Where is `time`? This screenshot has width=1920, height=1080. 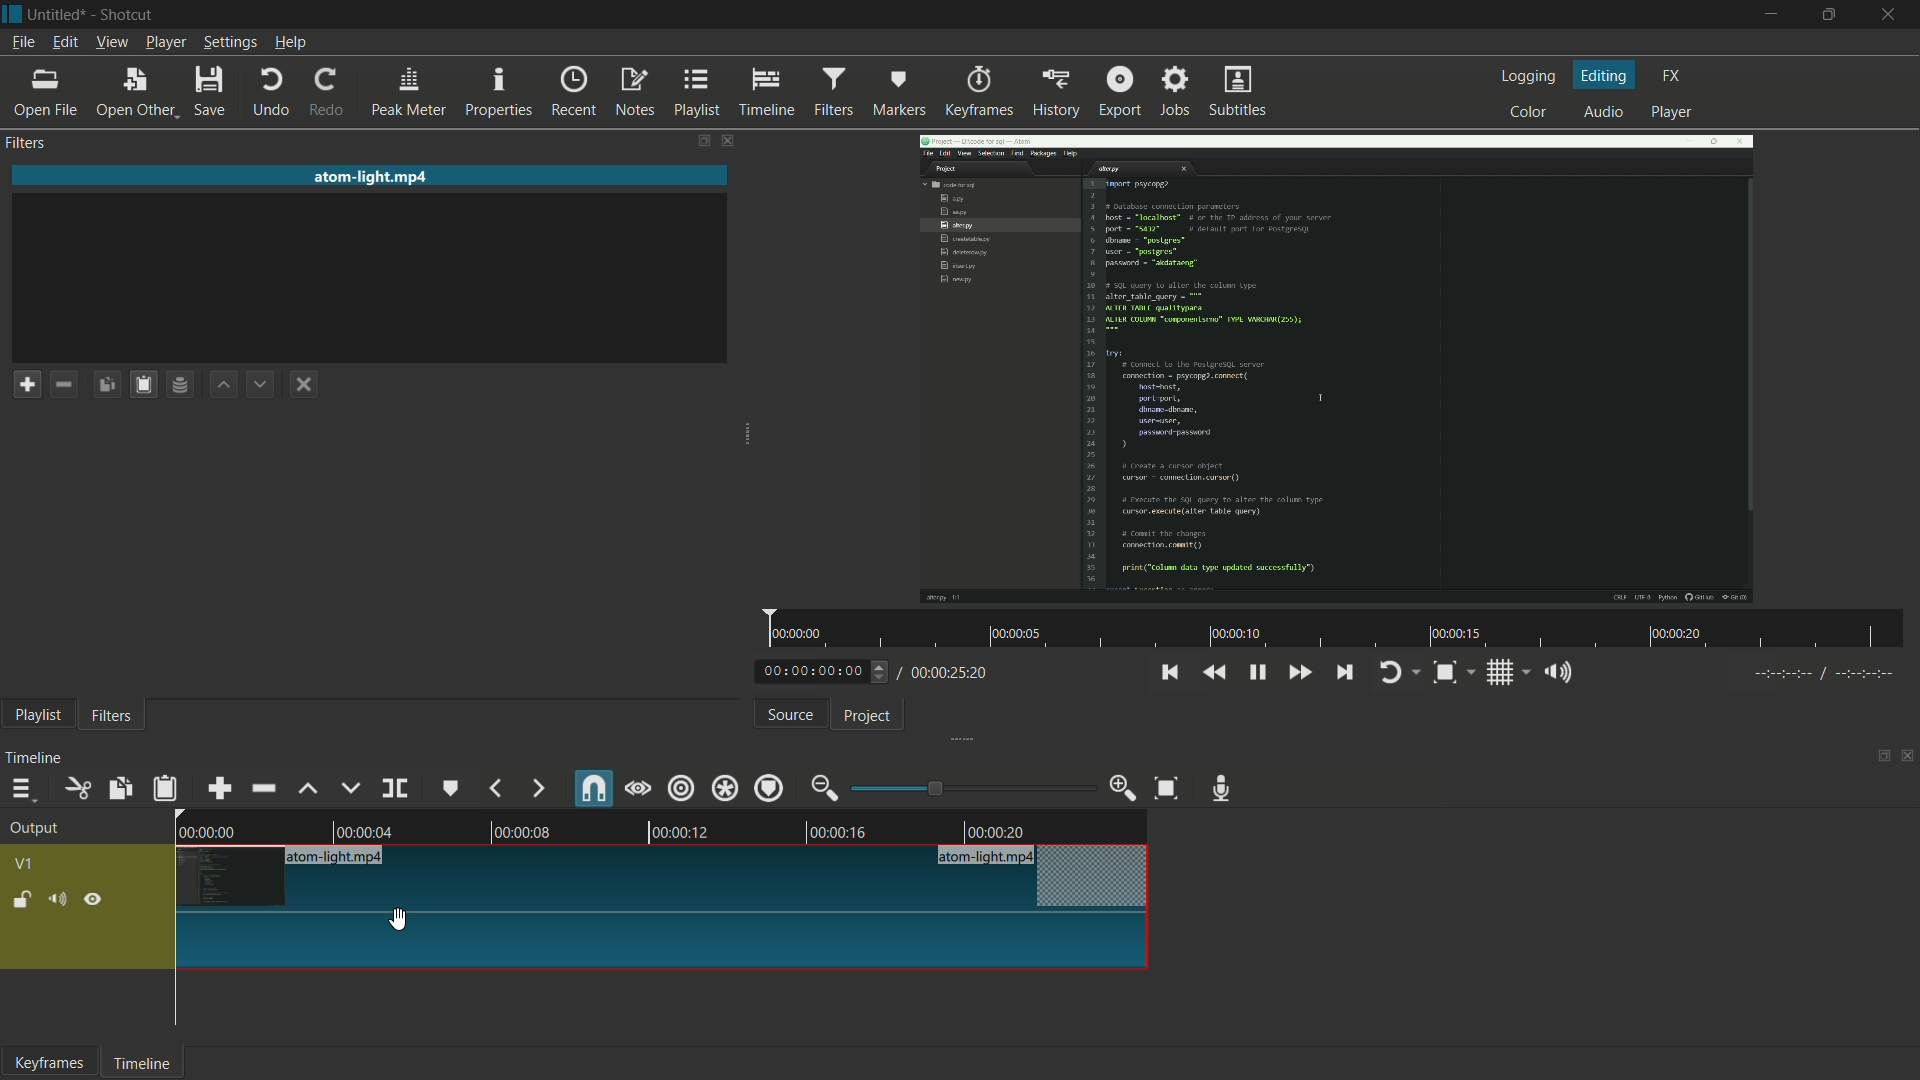 time is located at coordinates (1334, 627).